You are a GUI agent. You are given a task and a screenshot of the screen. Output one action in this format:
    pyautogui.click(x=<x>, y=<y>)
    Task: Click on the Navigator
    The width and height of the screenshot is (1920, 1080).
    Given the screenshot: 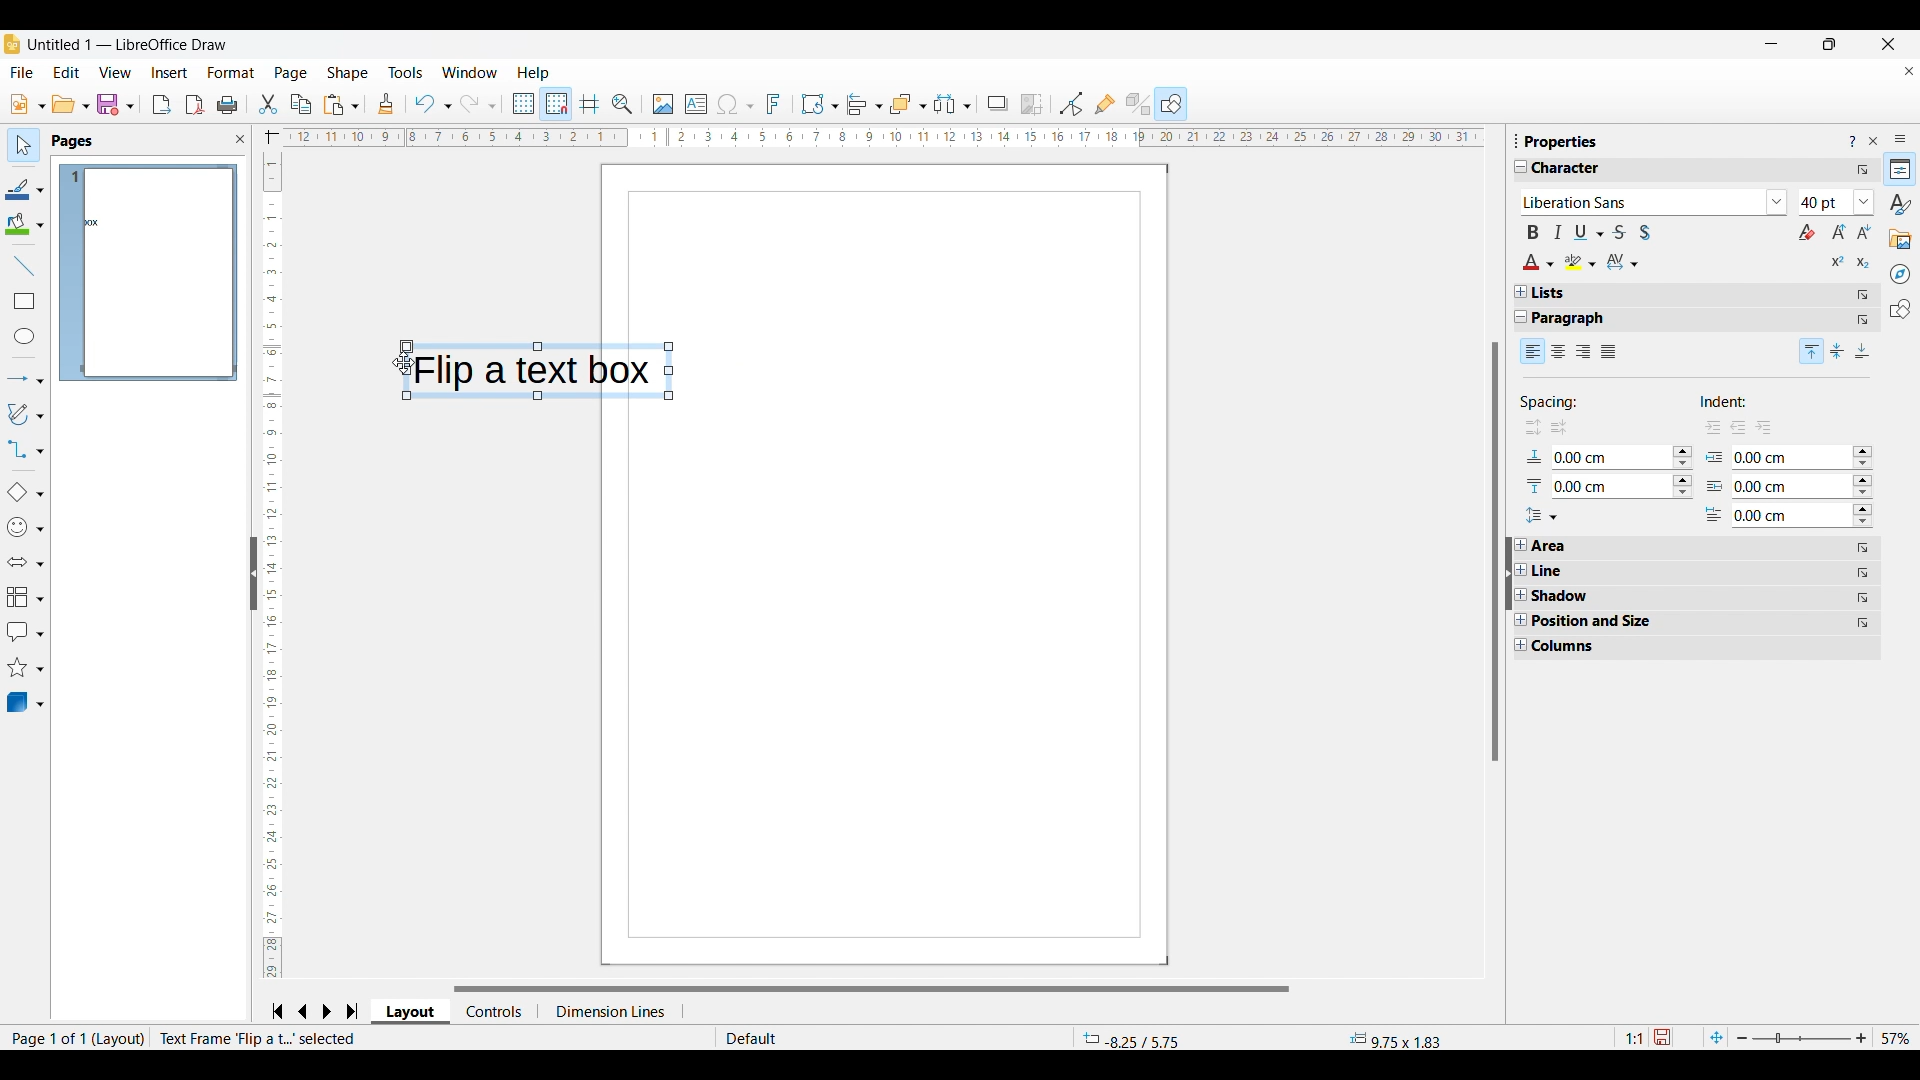 What is the action you would take?
    pyautogui.click(x=1900, y=274)
    